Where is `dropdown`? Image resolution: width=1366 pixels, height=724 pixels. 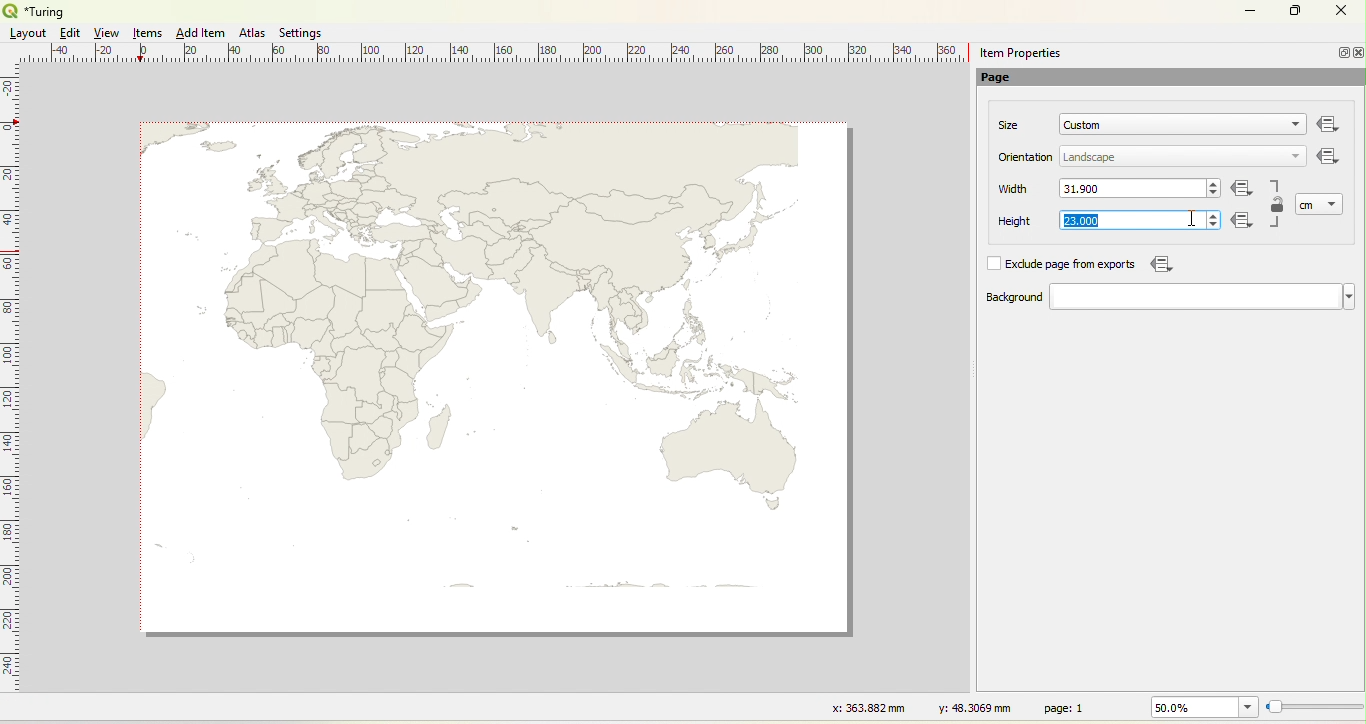
dropdown is located at coordinates (1334, 203).